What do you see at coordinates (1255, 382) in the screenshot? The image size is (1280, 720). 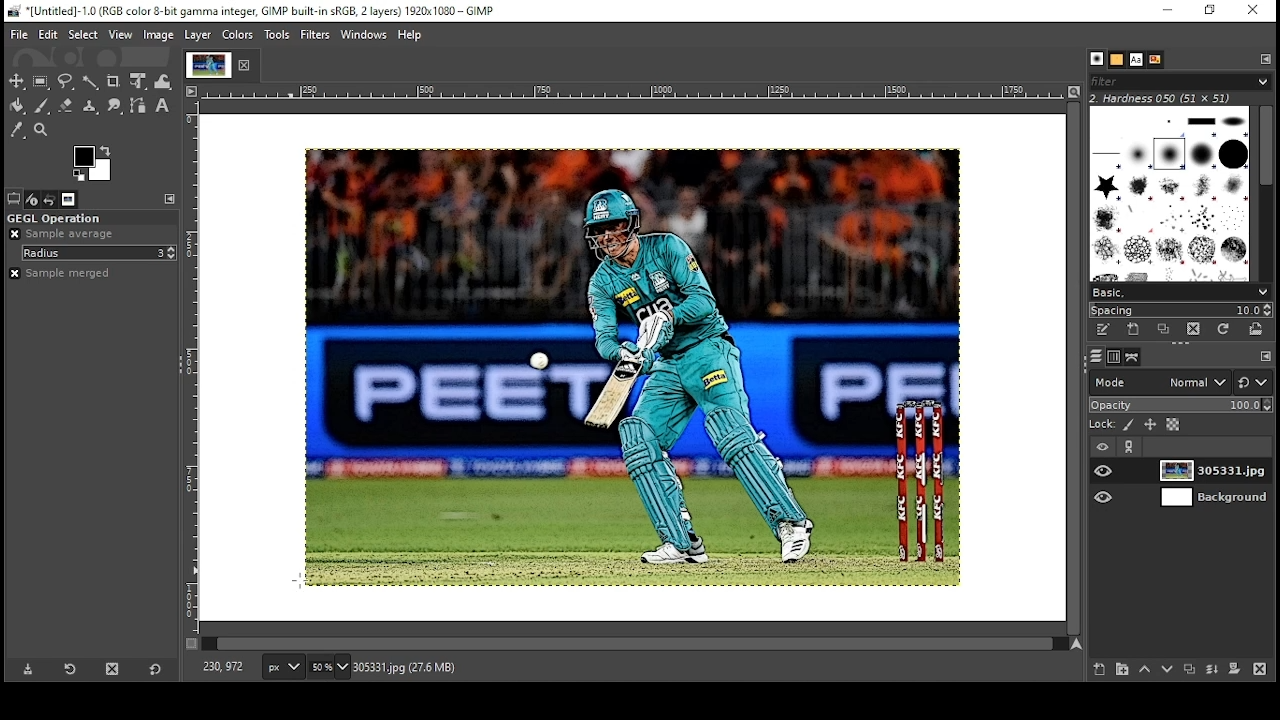 I see `switch to another group of modes` at bounding box center [1255, 382].